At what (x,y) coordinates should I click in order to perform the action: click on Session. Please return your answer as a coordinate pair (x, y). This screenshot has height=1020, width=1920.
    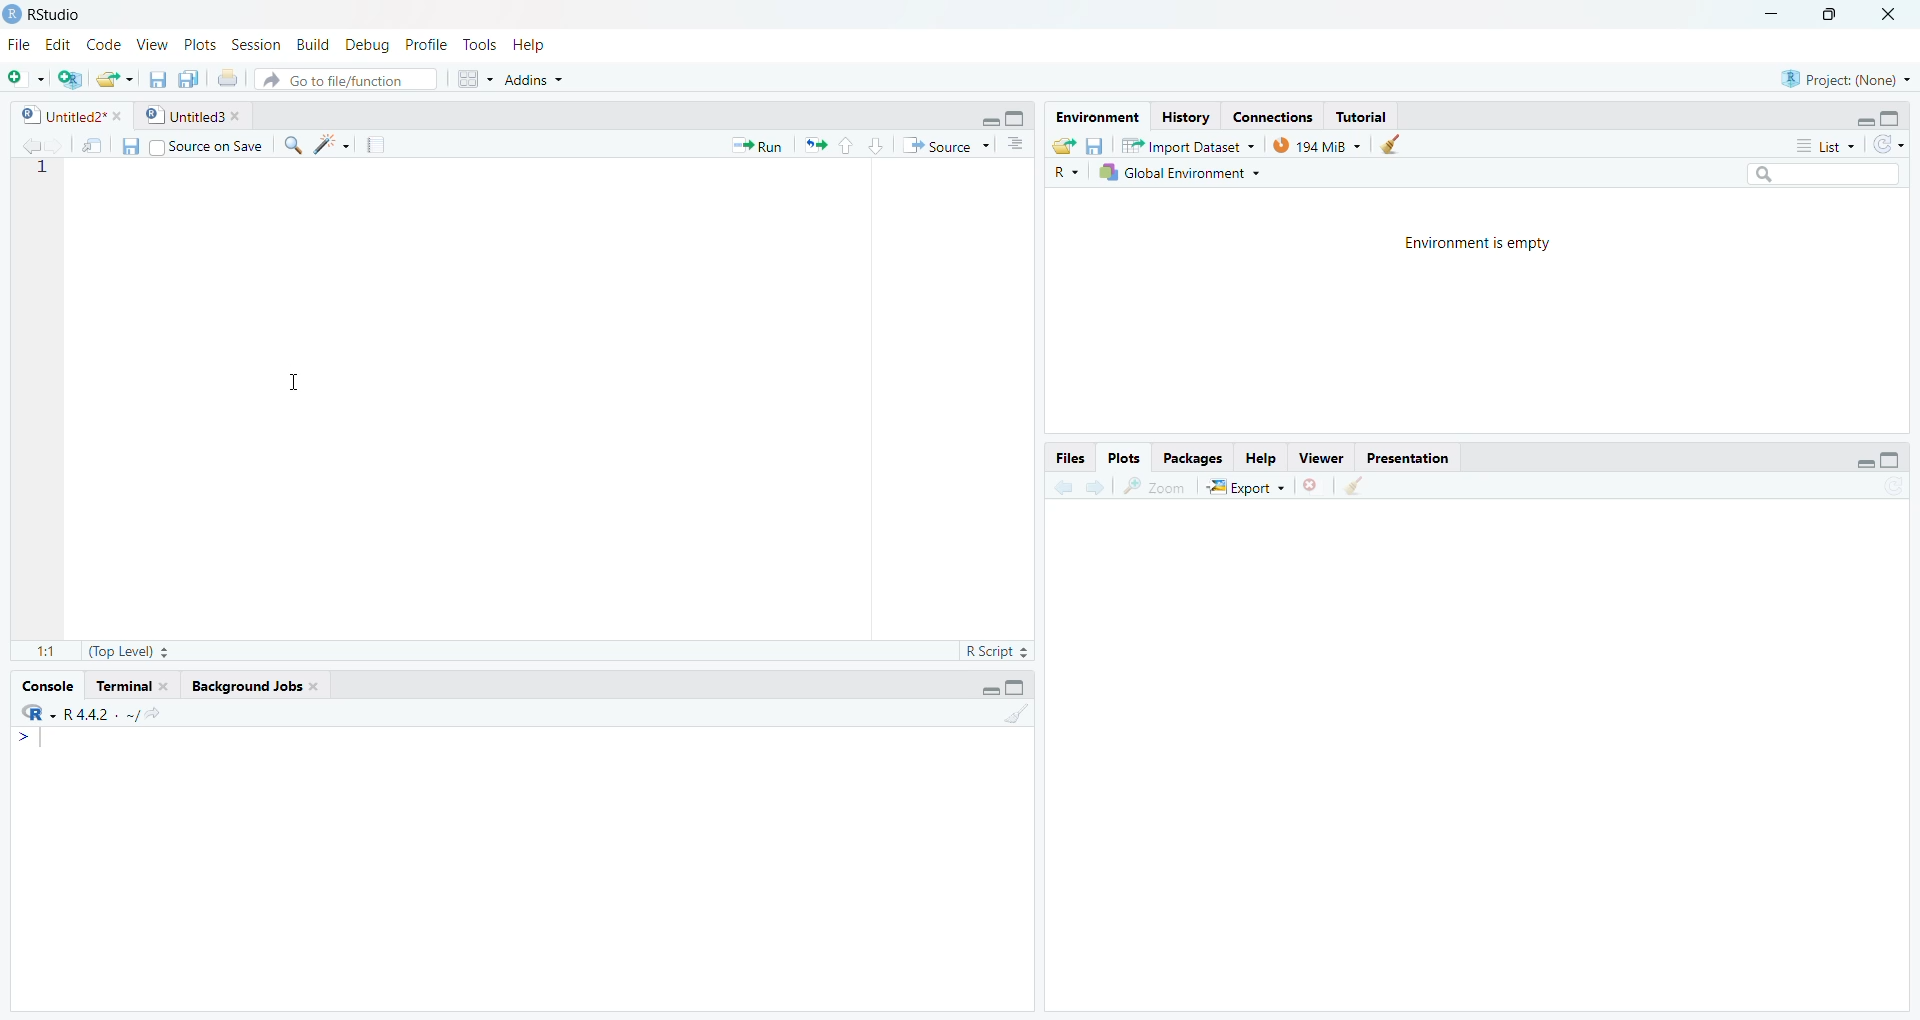
    Looking at the image, I should click on (256, 44).